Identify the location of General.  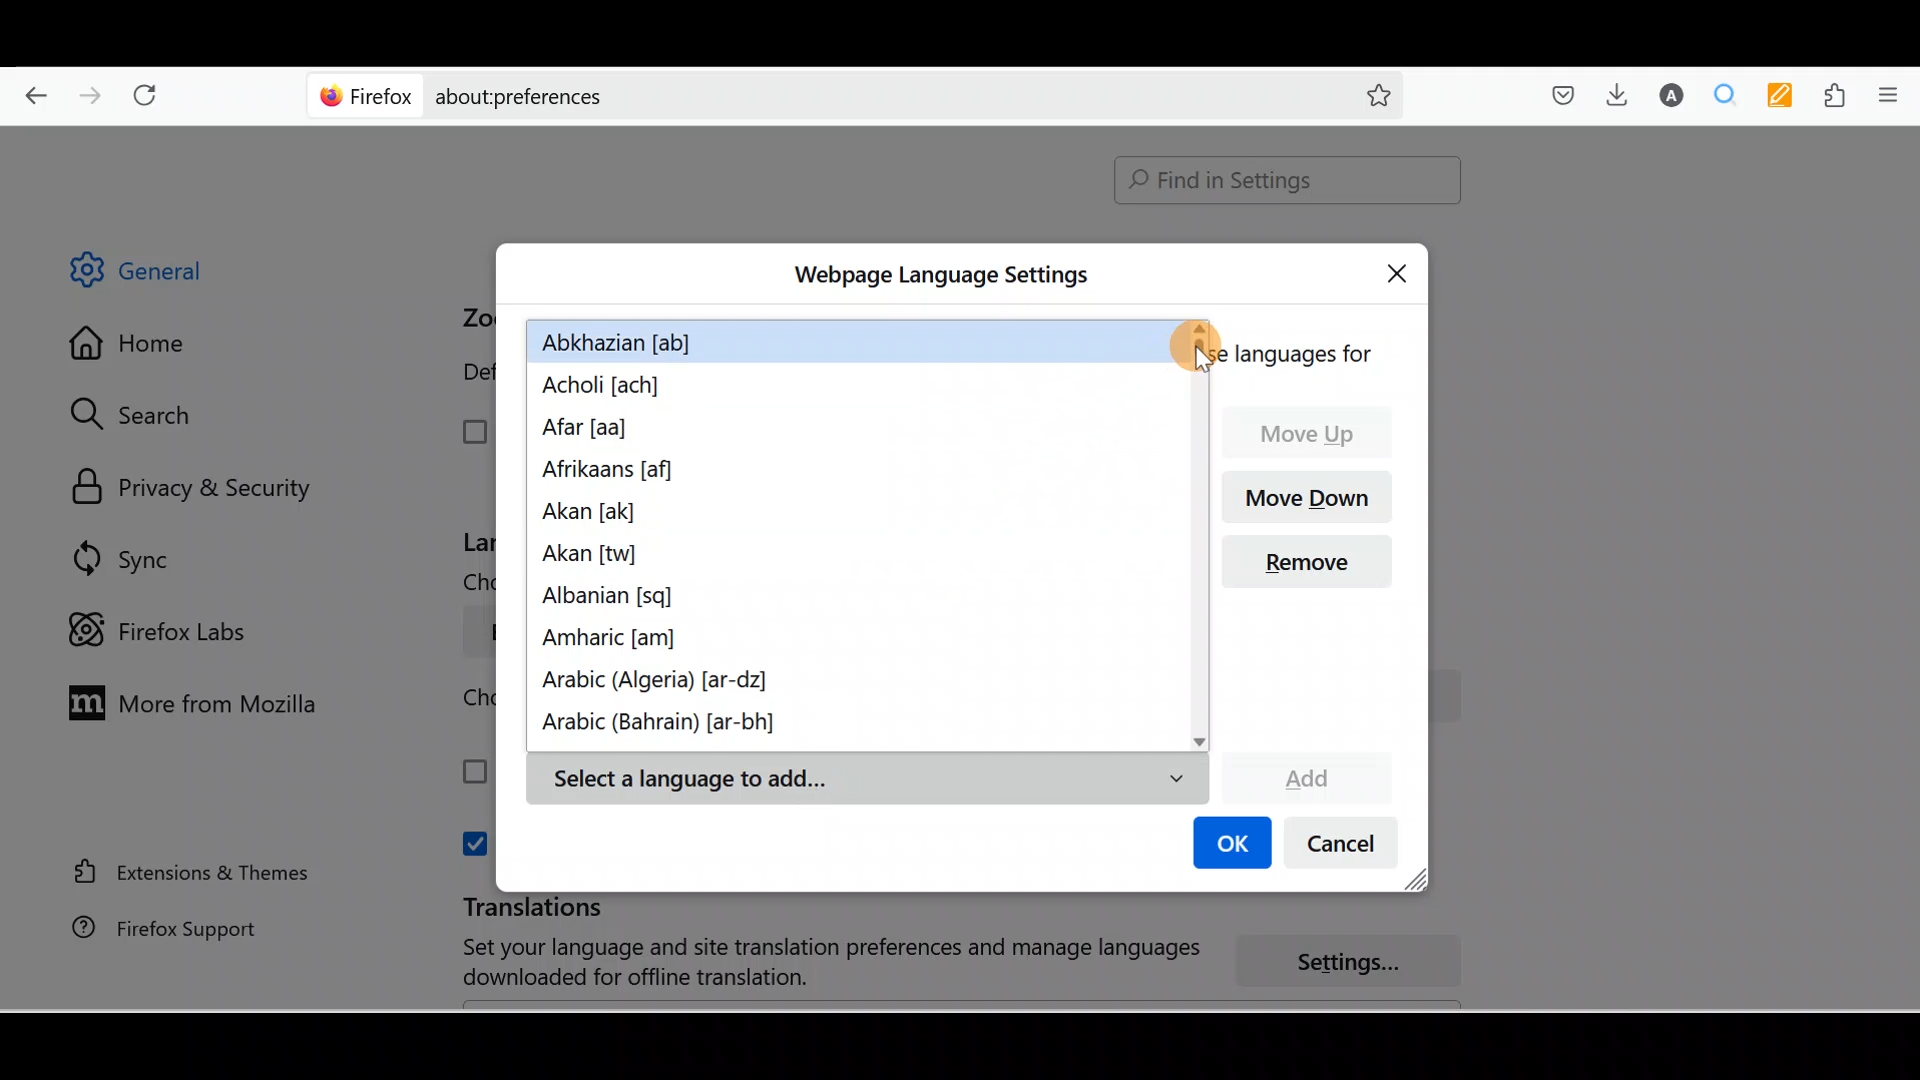
(154, 274).